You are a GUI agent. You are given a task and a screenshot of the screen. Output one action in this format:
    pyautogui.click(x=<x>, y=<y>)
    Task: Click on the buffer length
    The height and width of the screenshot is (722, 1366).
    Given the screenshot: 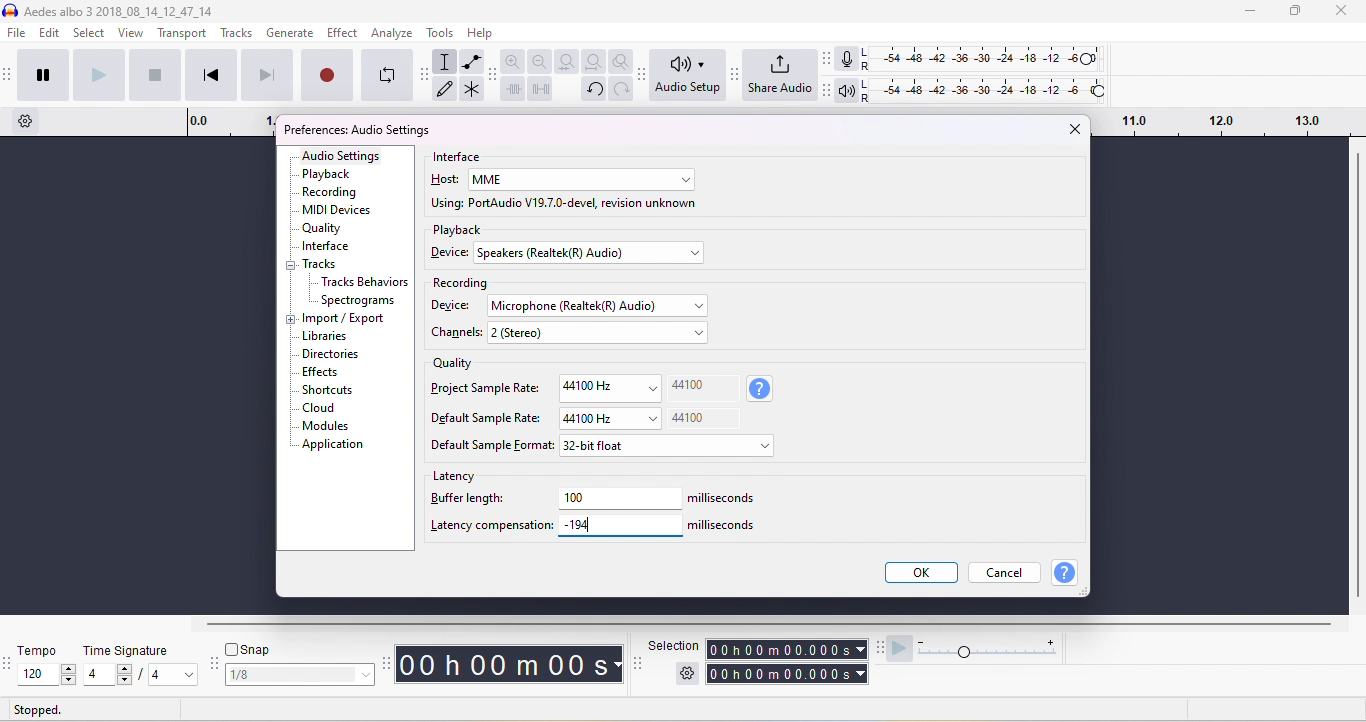 What is the action you would take?
    pyautogui.click(x=470, y=499)
    